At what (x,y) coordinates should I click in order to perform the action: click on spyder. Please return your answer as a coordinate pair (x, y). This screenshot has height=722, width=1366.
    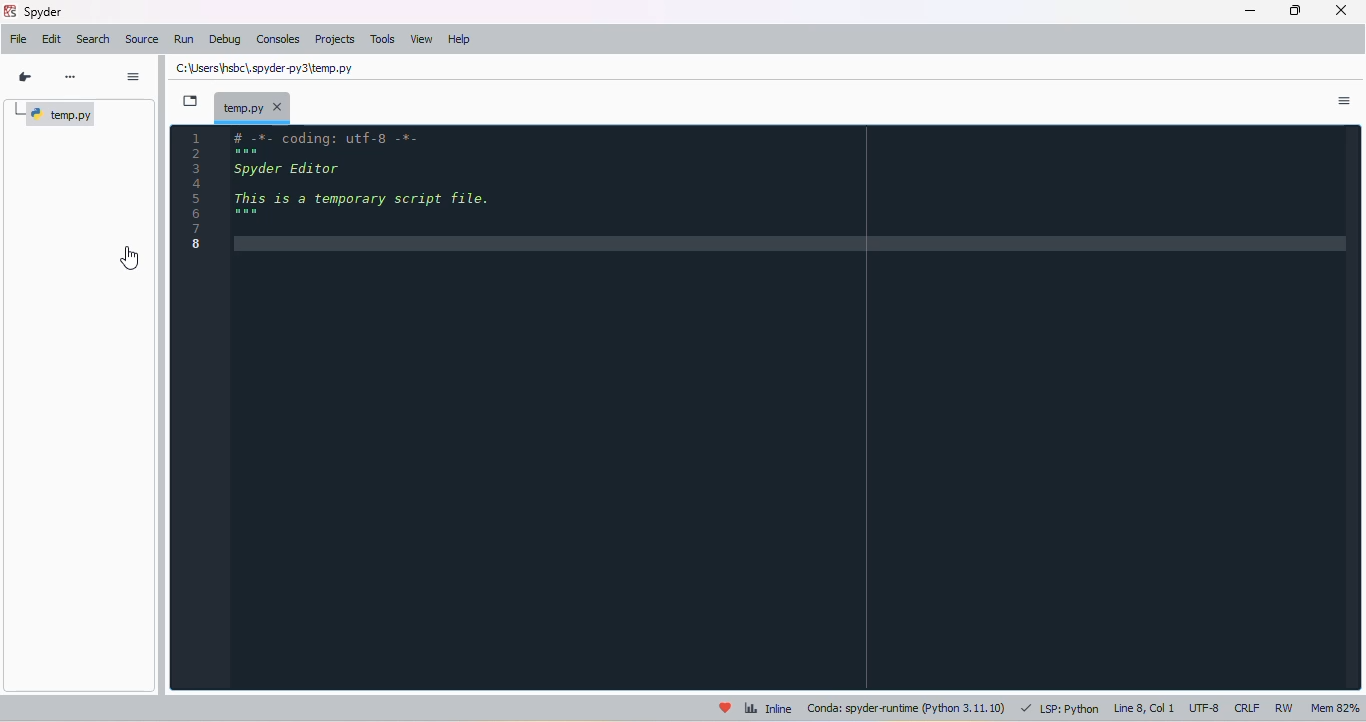
    Looking at the image, I should click on (9, 11).